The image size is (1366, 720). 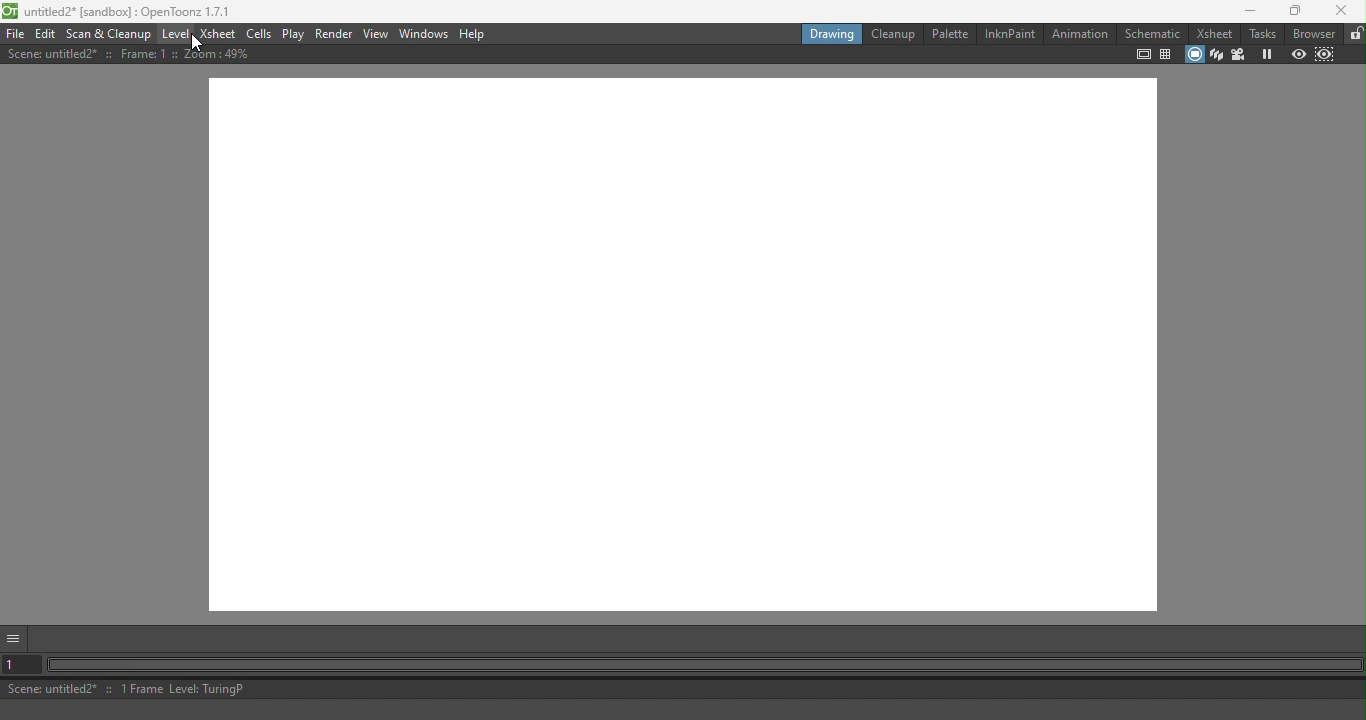 What do you see at coordinates (293, 34) in the screenshot?
I see `Play` at bounding box center [293, 34].